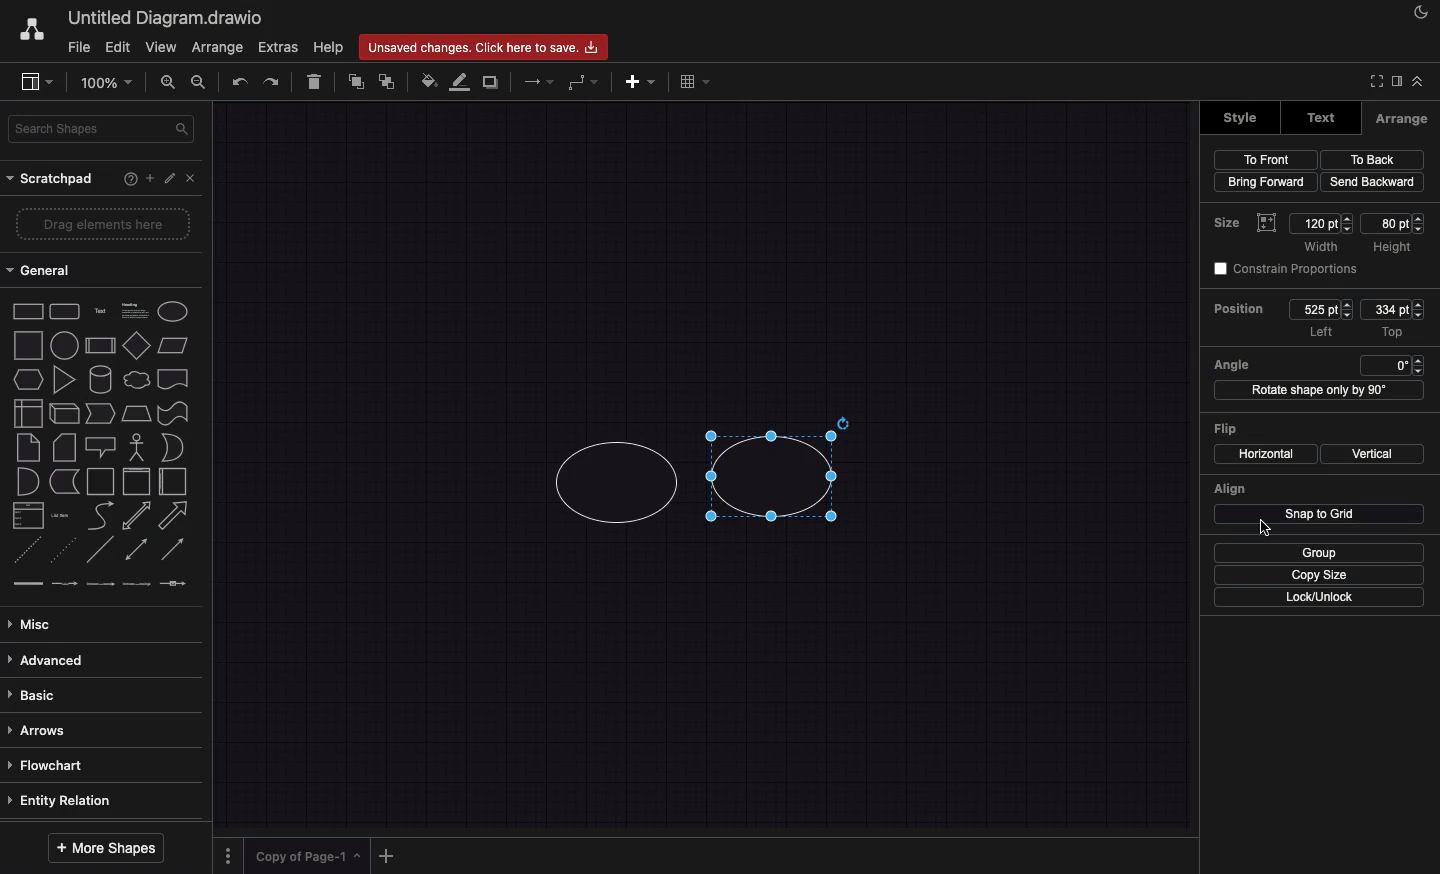 The height and width of the screenshot is (874, 1440). Describe the element at coordinates (95, 800) in the screenshot. I see `entity relation` at that location.